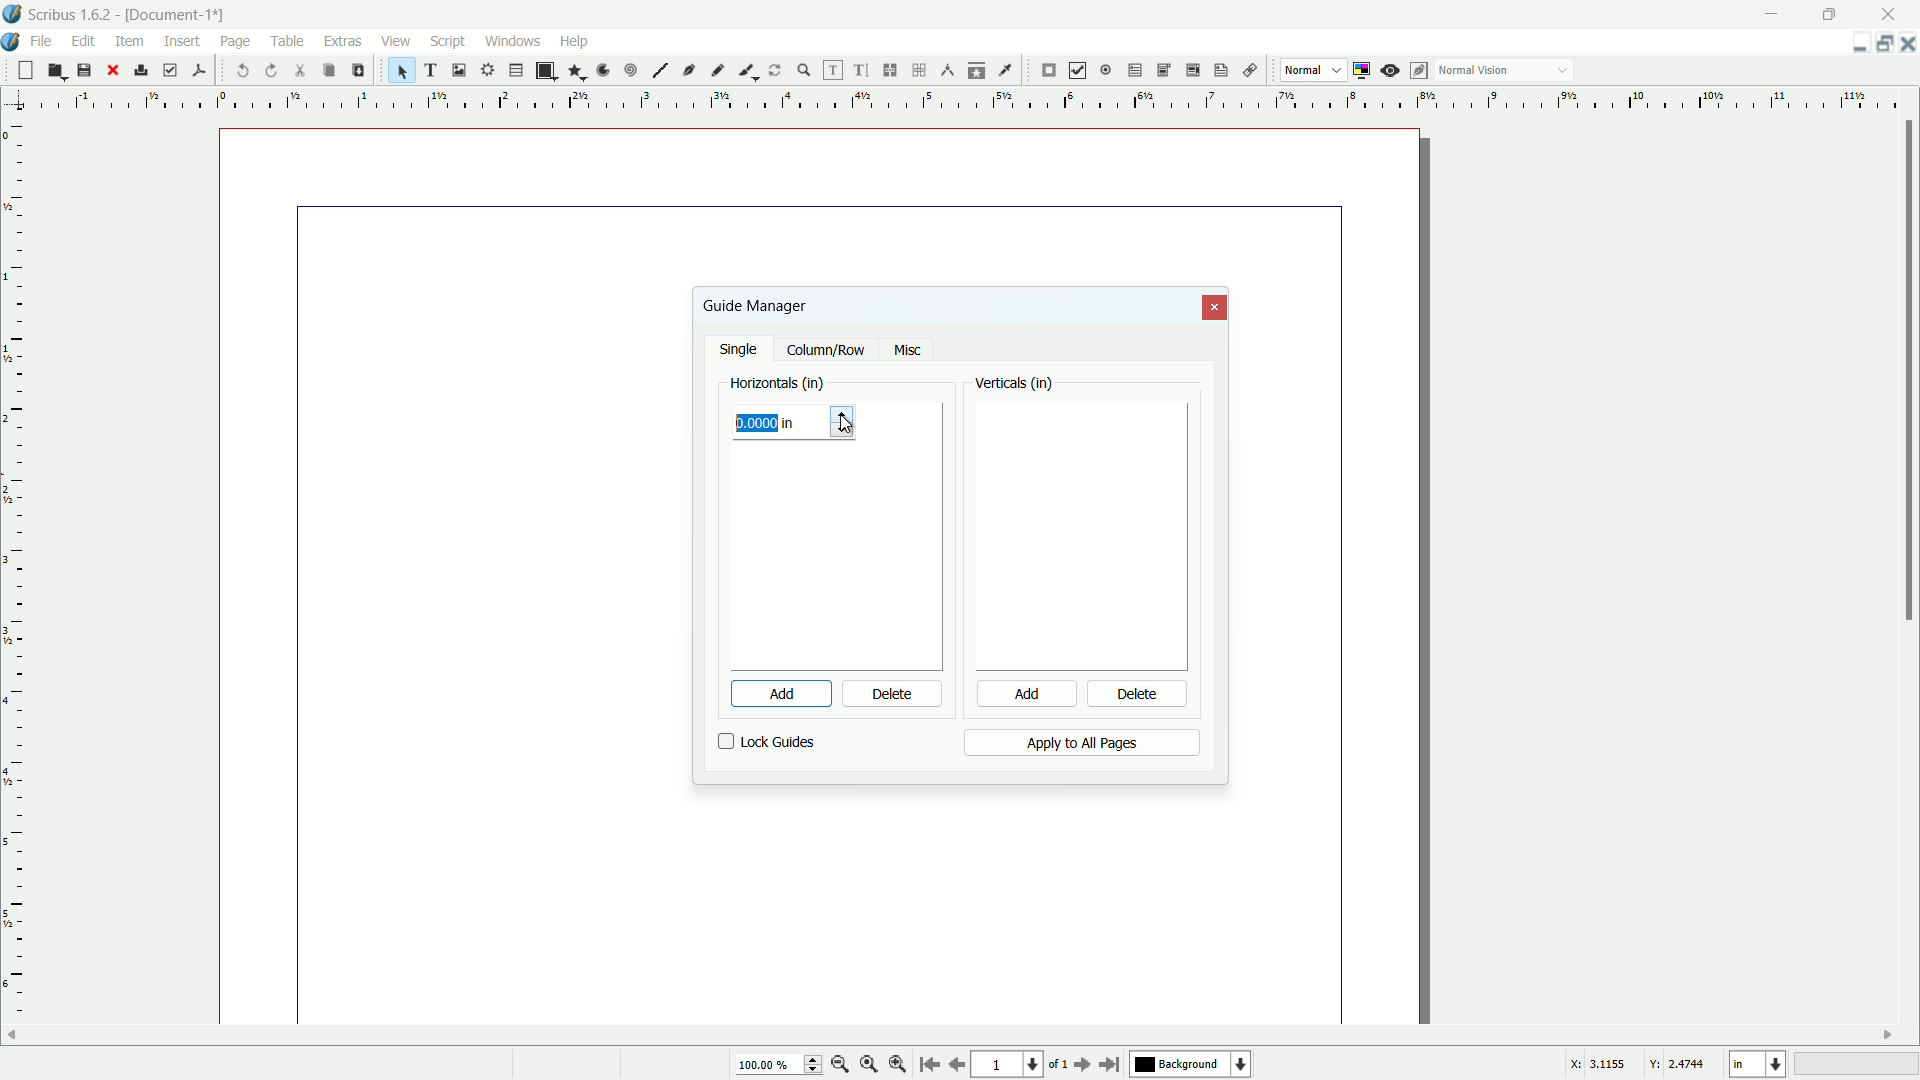 The width and height of the screenshot is (1920, 1080). I want to click on zoom to 100%, so click(869, 1066).